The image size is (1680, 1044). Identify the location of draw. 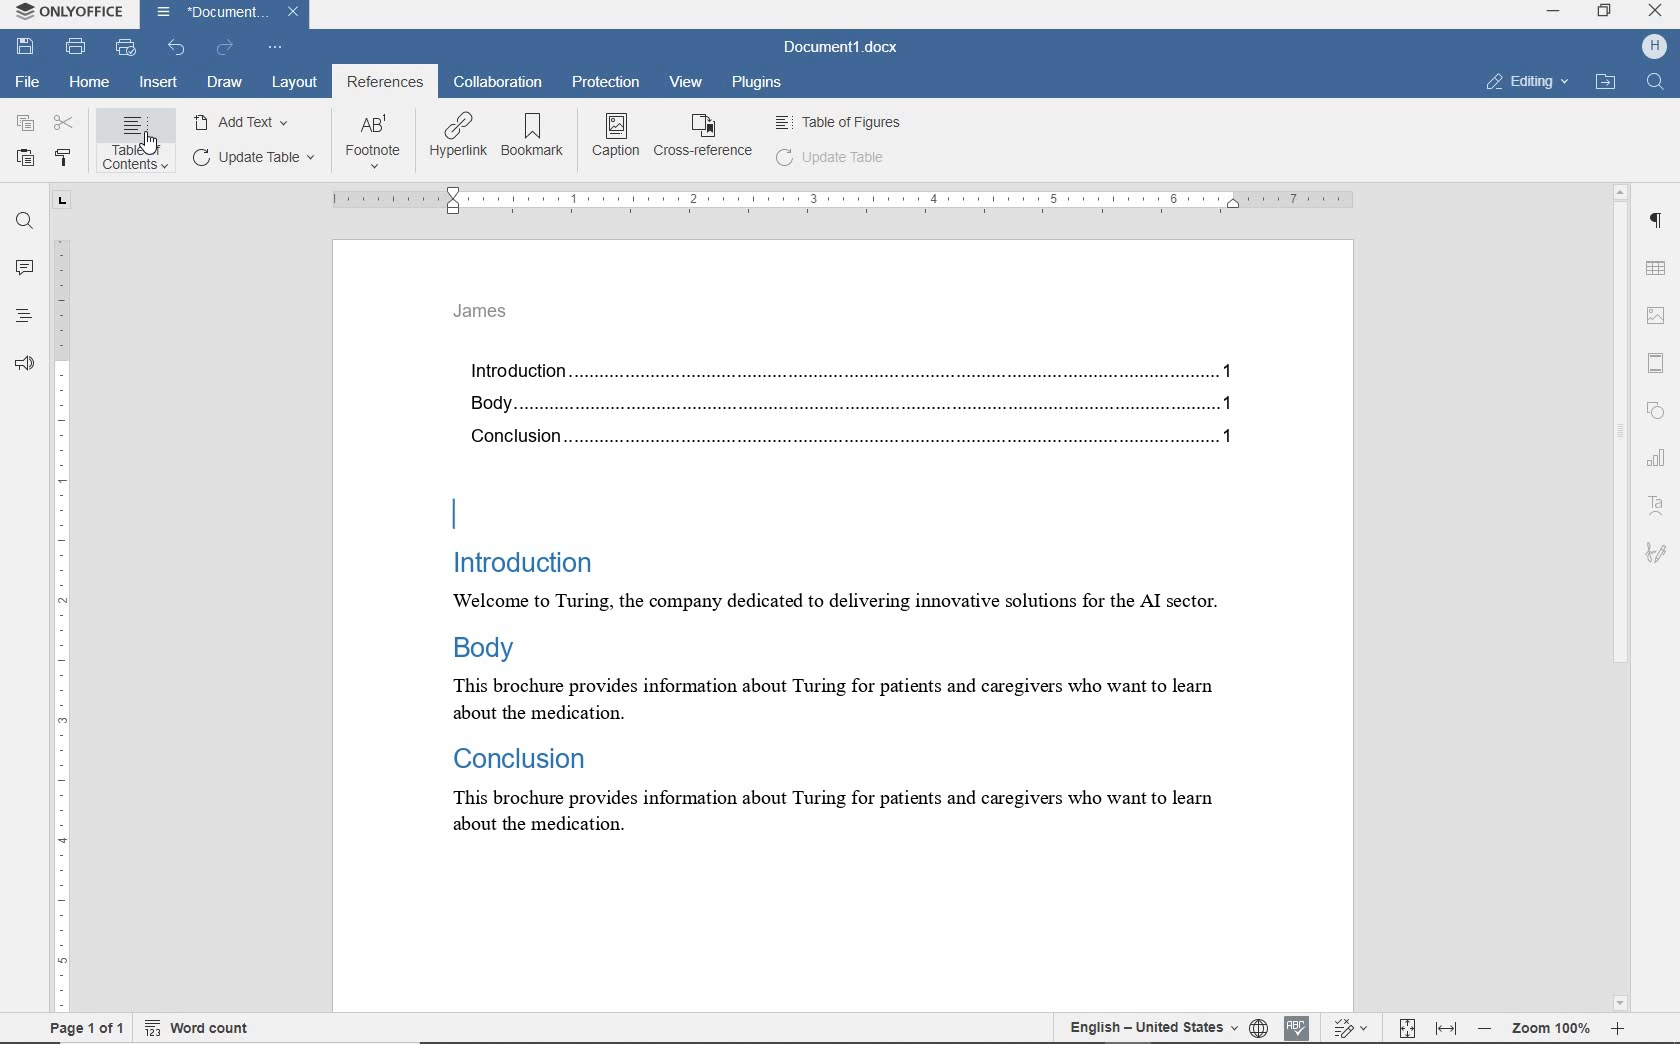
(225, 84).